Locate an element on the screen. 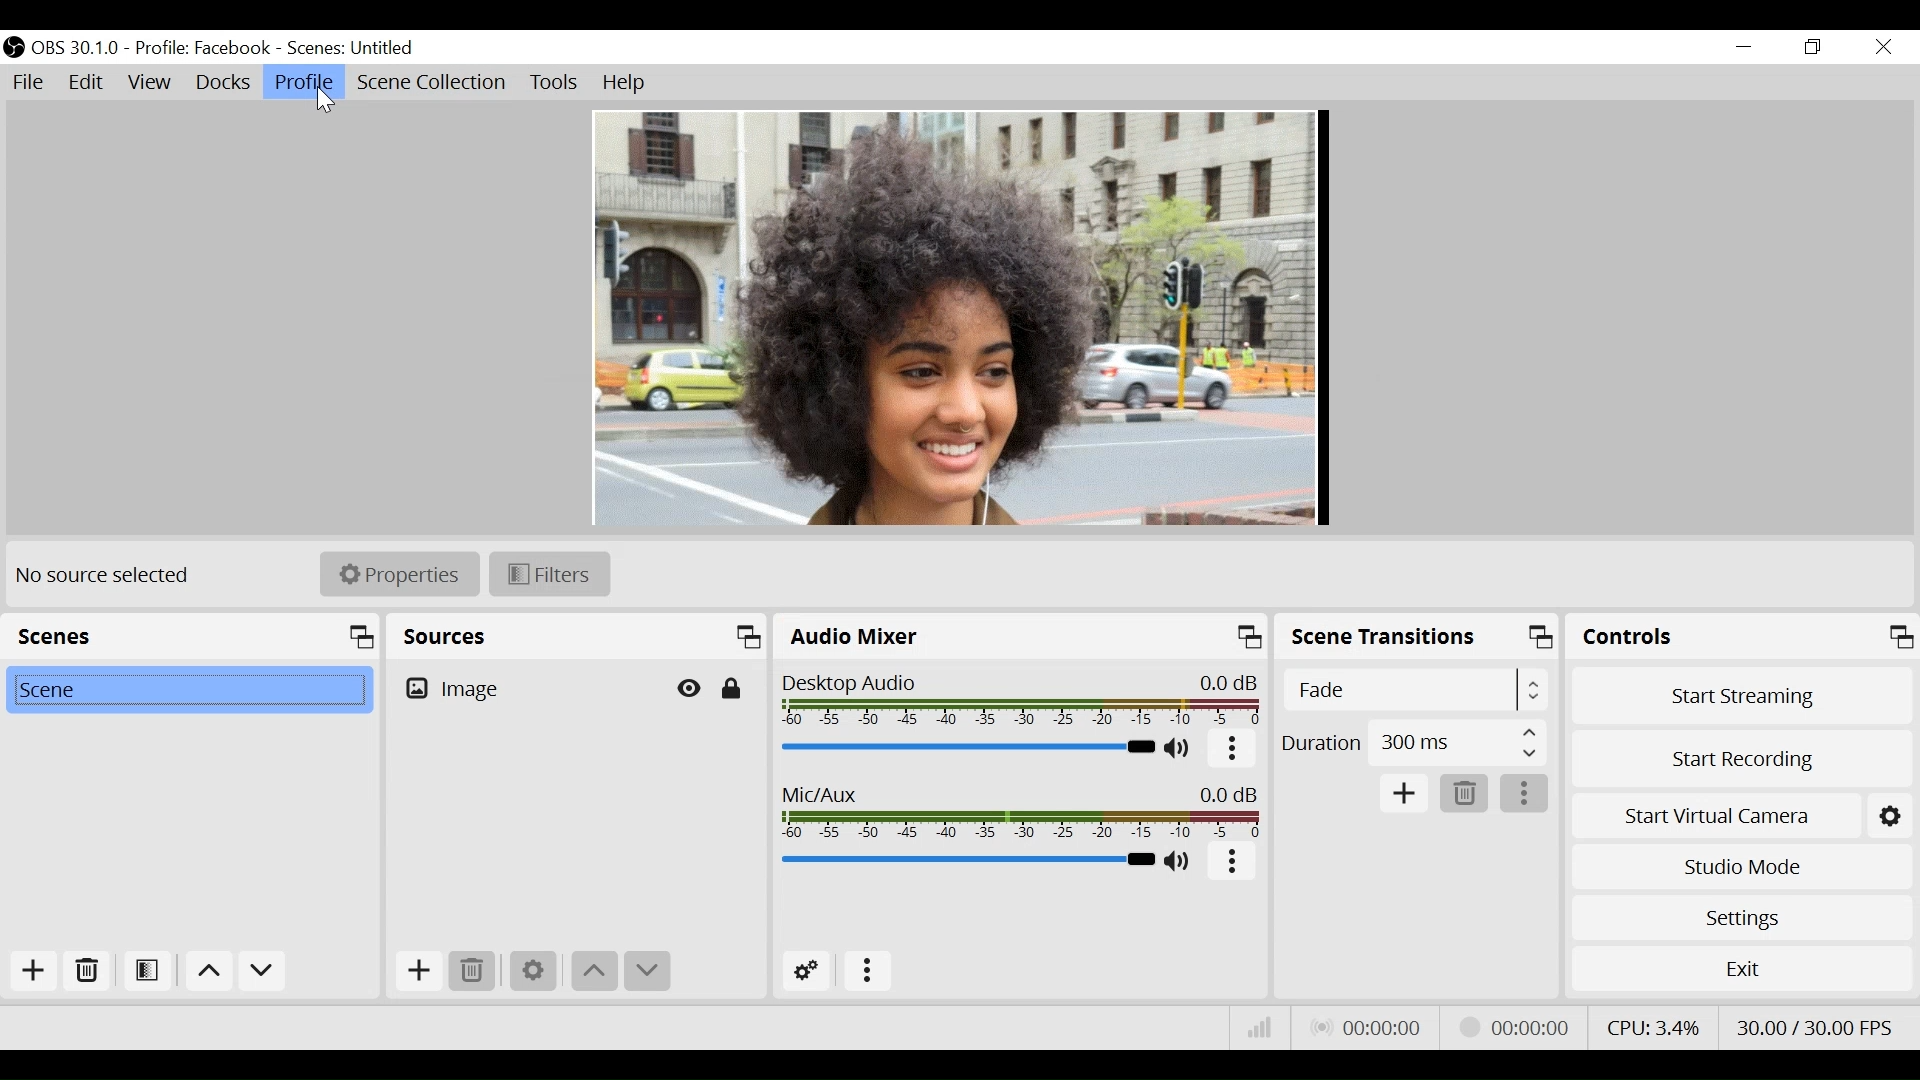 This screenshot has width=1920, height=1080. OBS Version is located at coordinates (77, 47).